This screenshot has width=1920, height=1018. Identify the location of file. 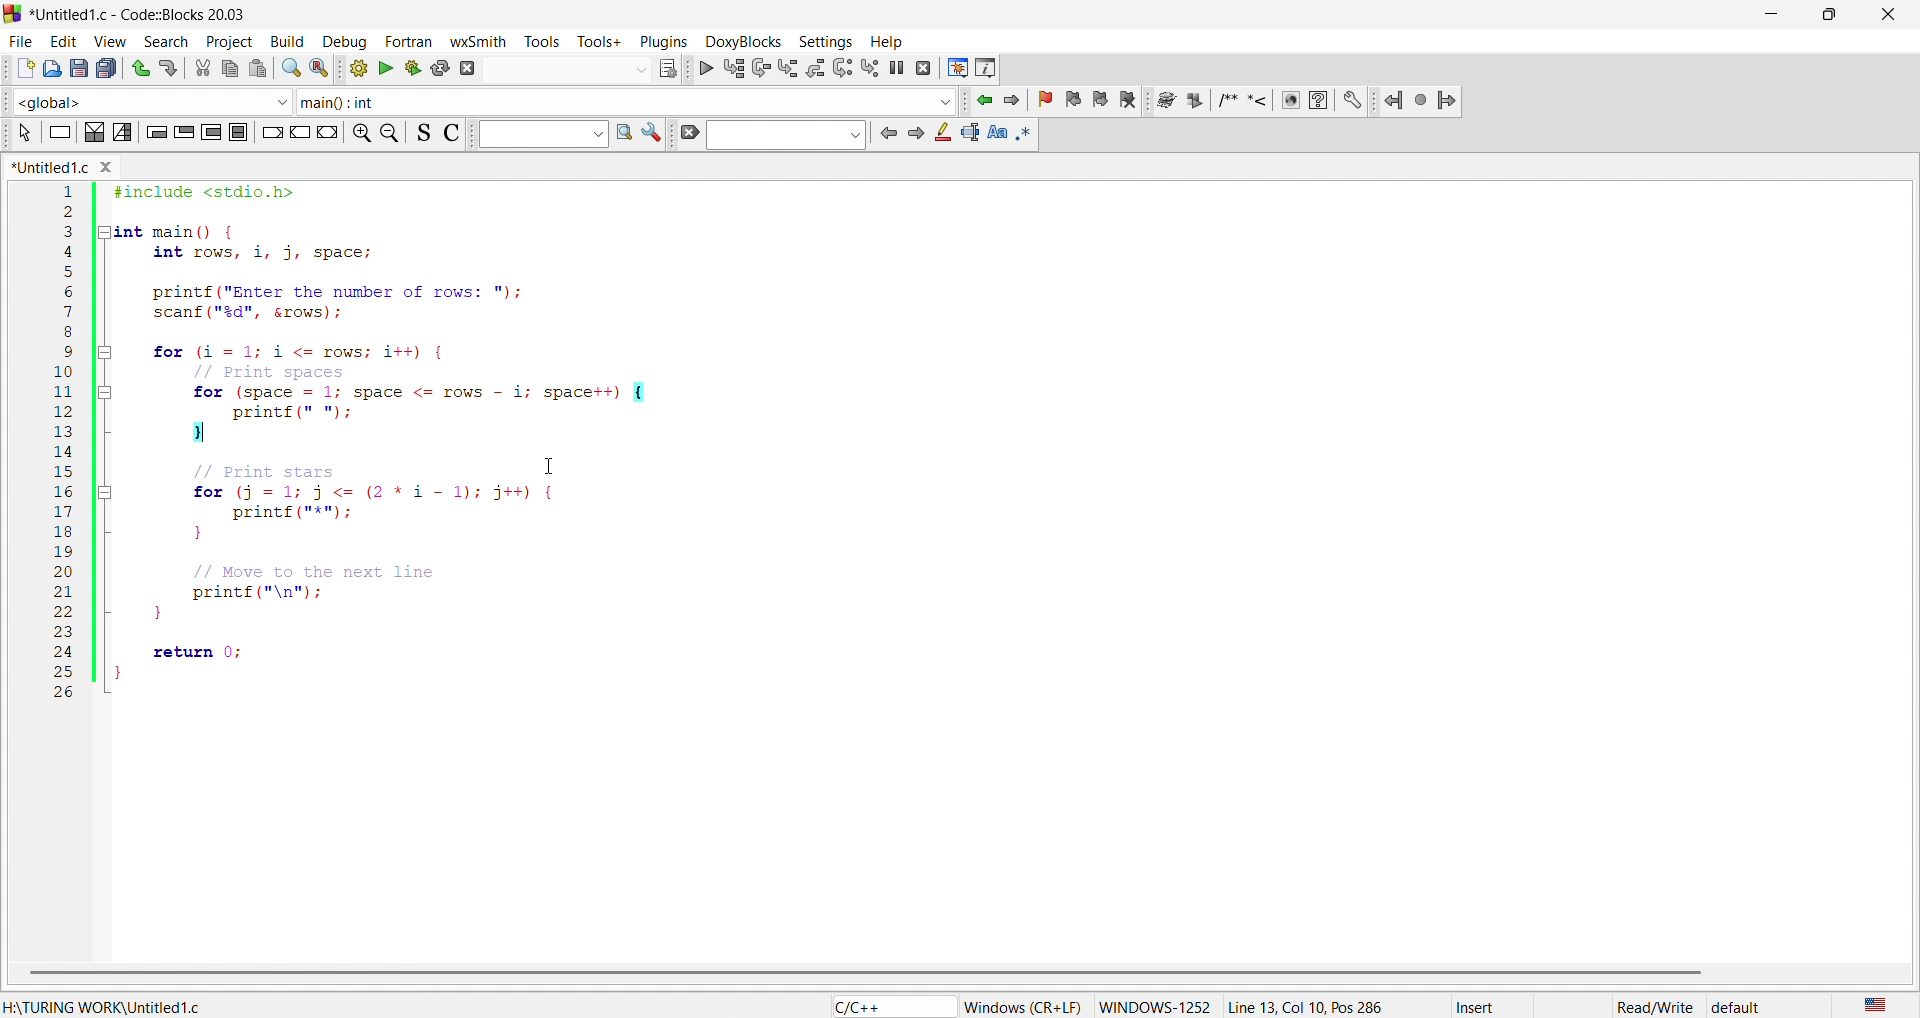
(20, 39).